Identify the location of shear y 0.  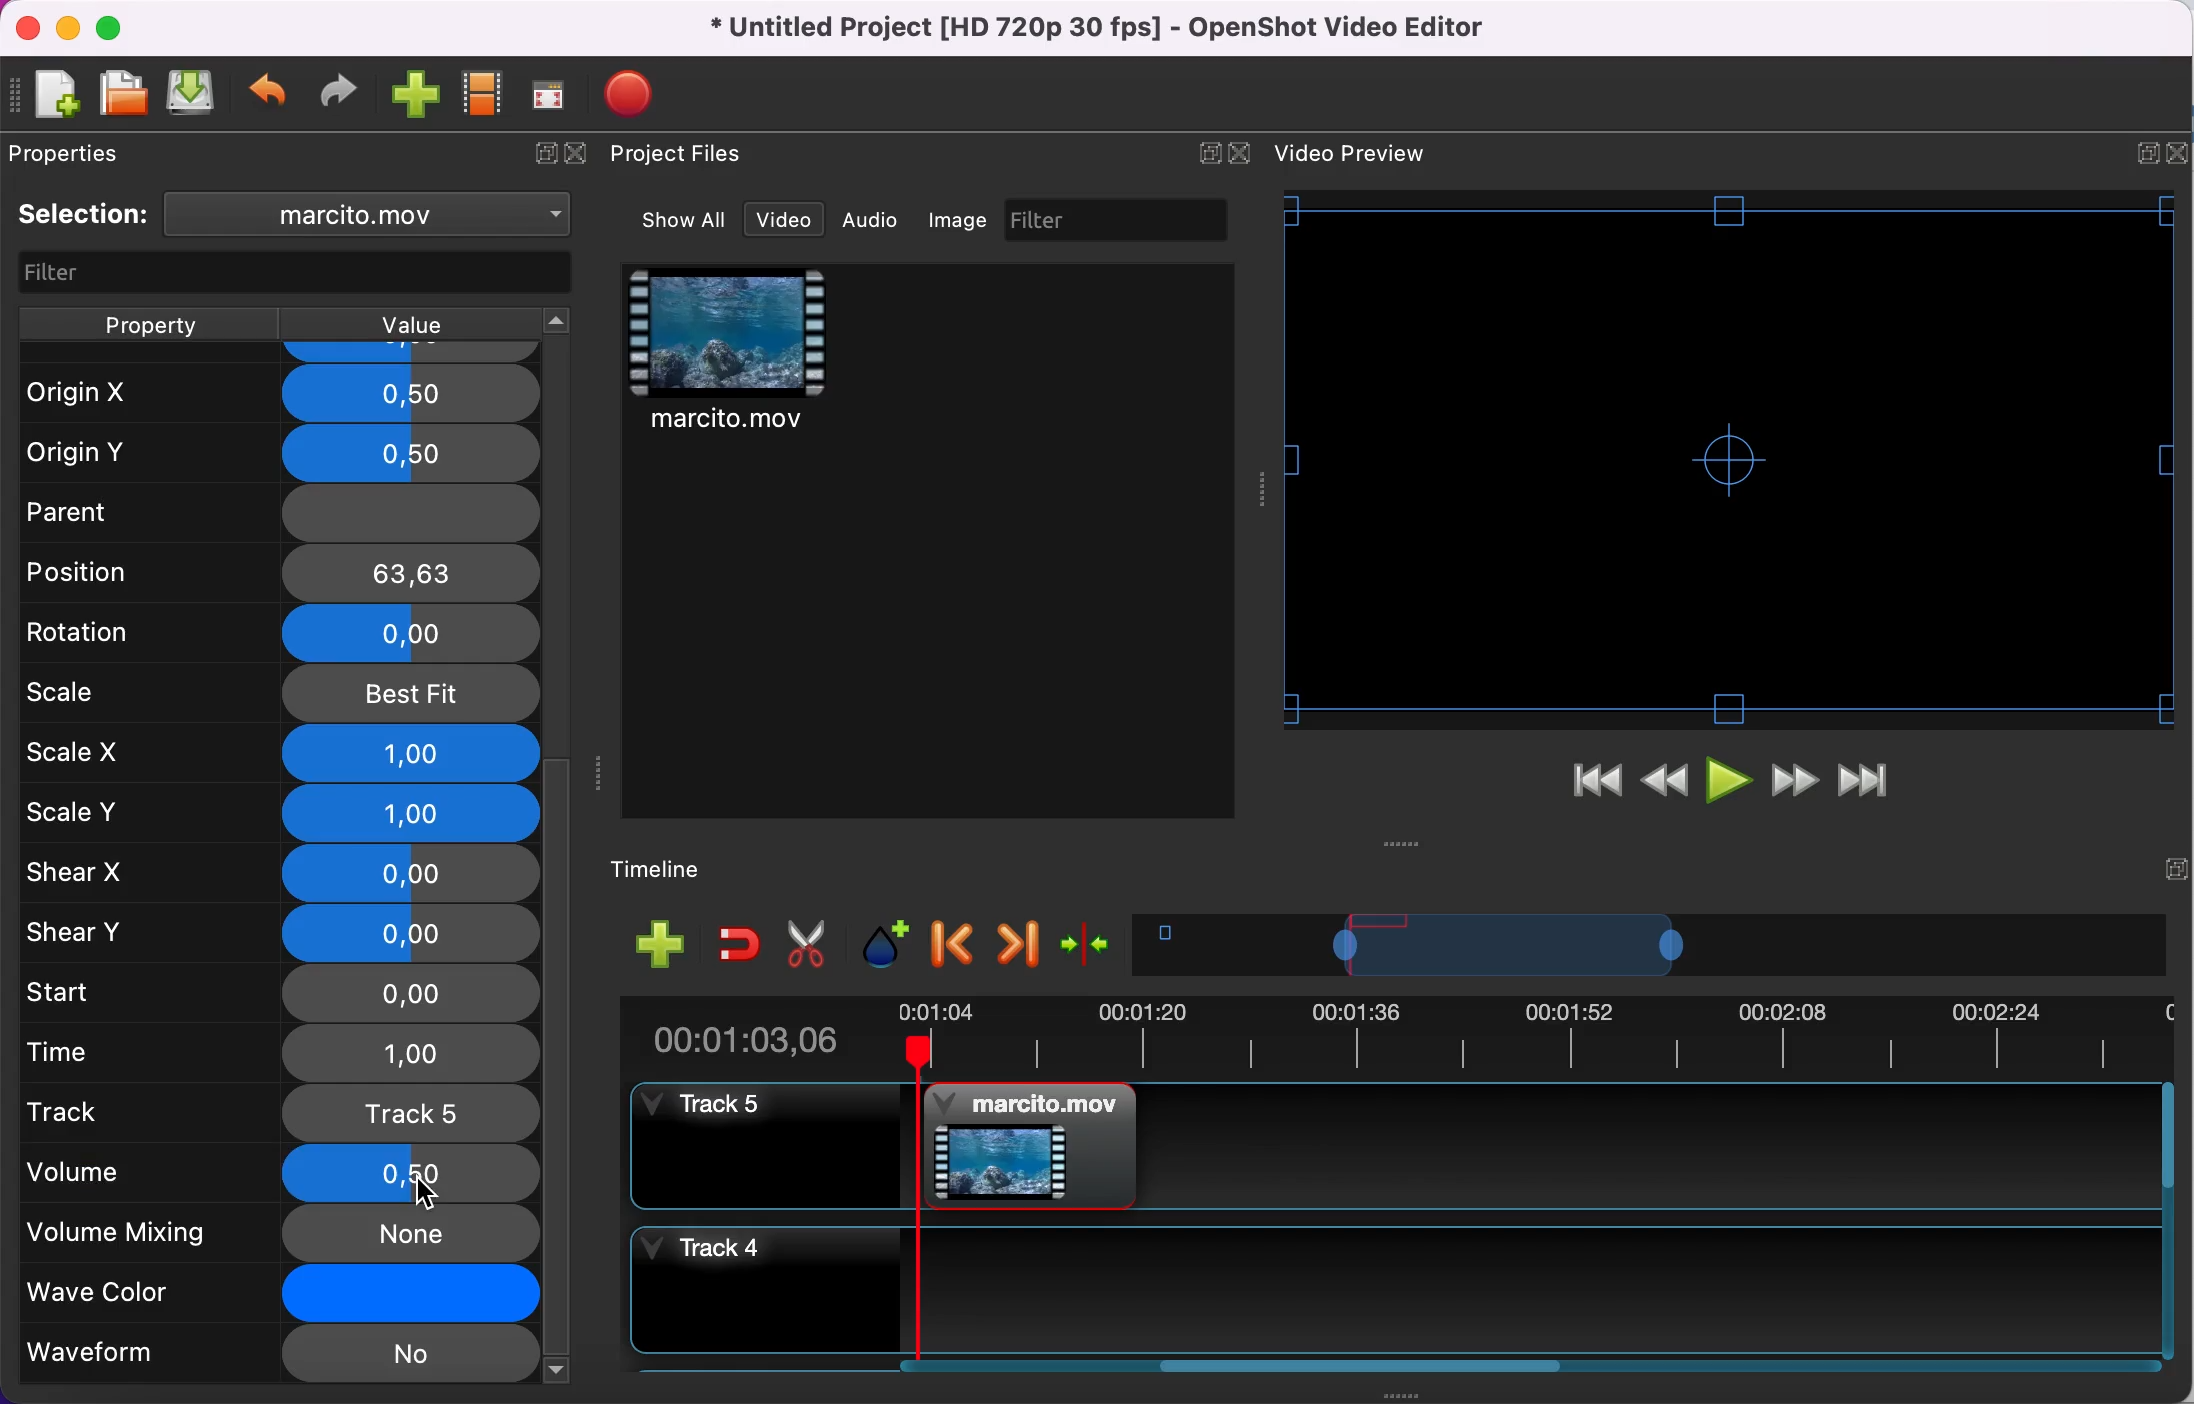
(282, 933).